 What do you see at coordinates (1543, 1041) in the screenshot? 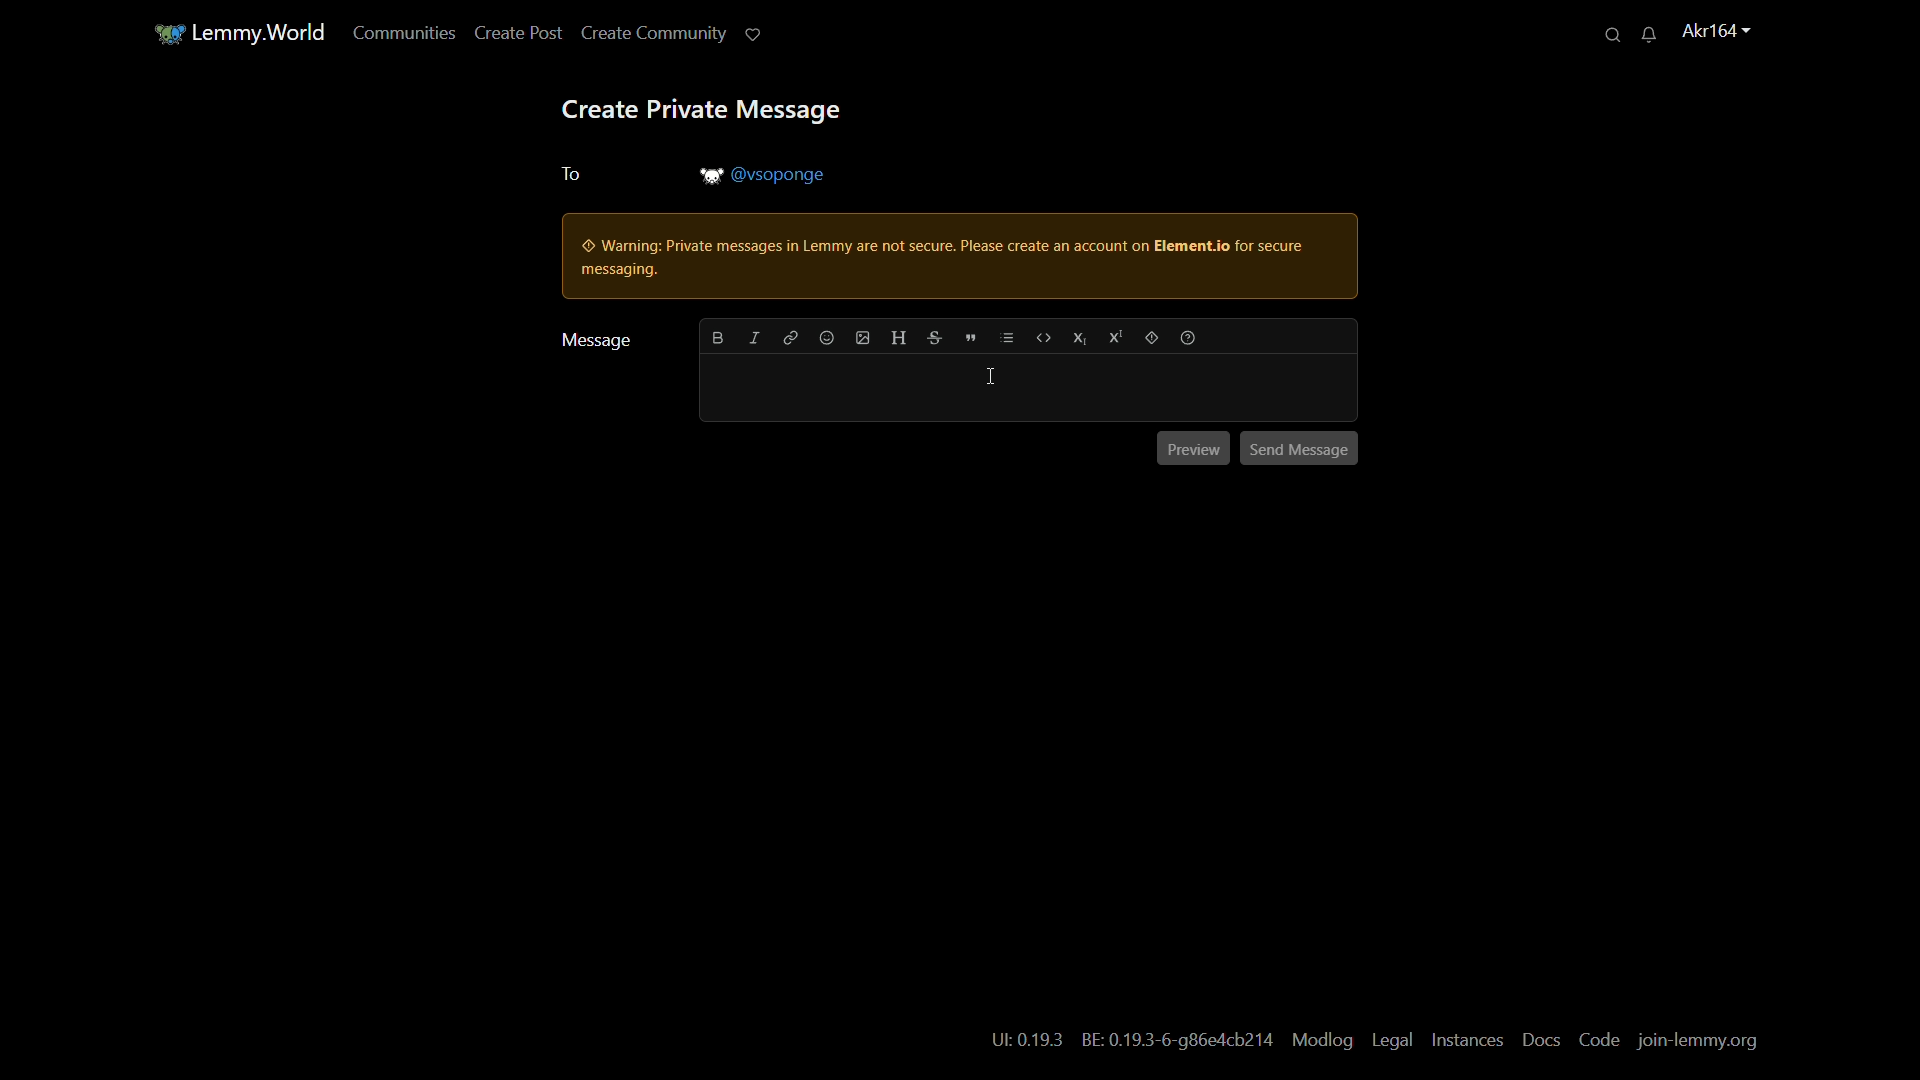
I see `docs` at bounding box center [1543, 1041].